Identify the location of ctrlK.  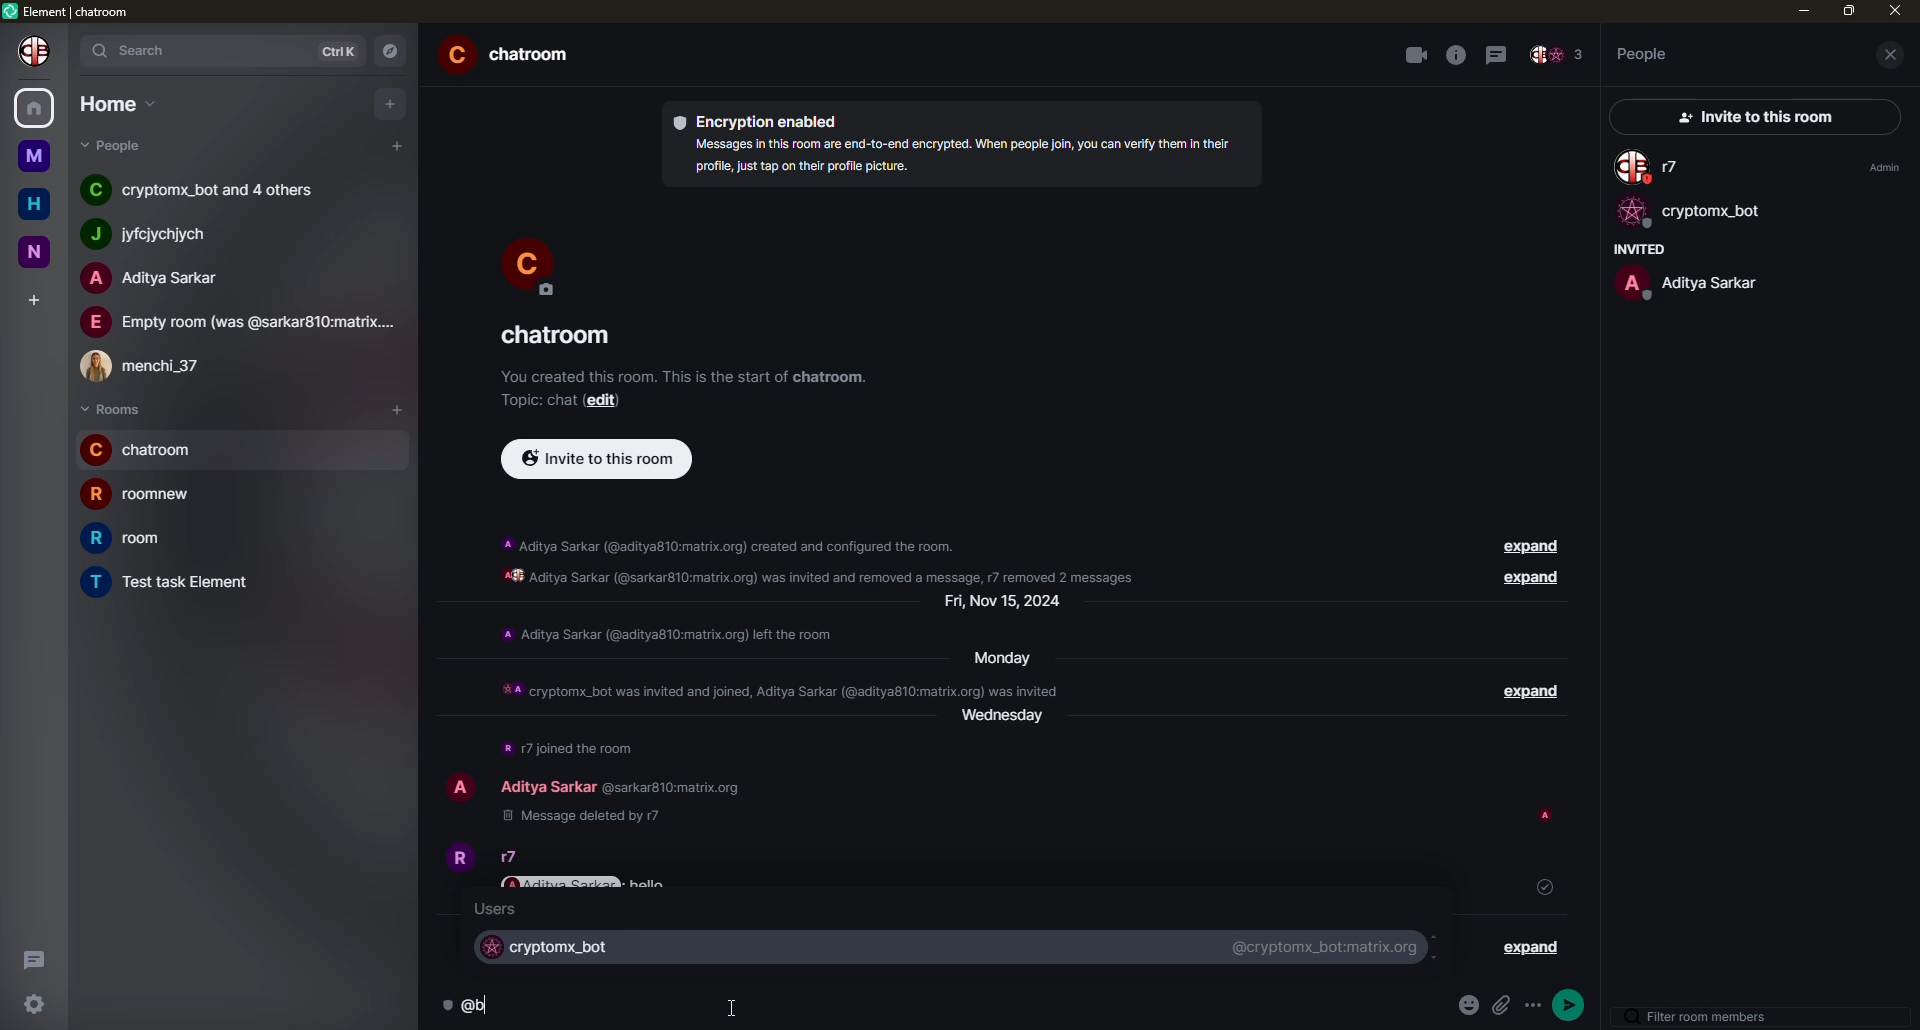
(339, 52).